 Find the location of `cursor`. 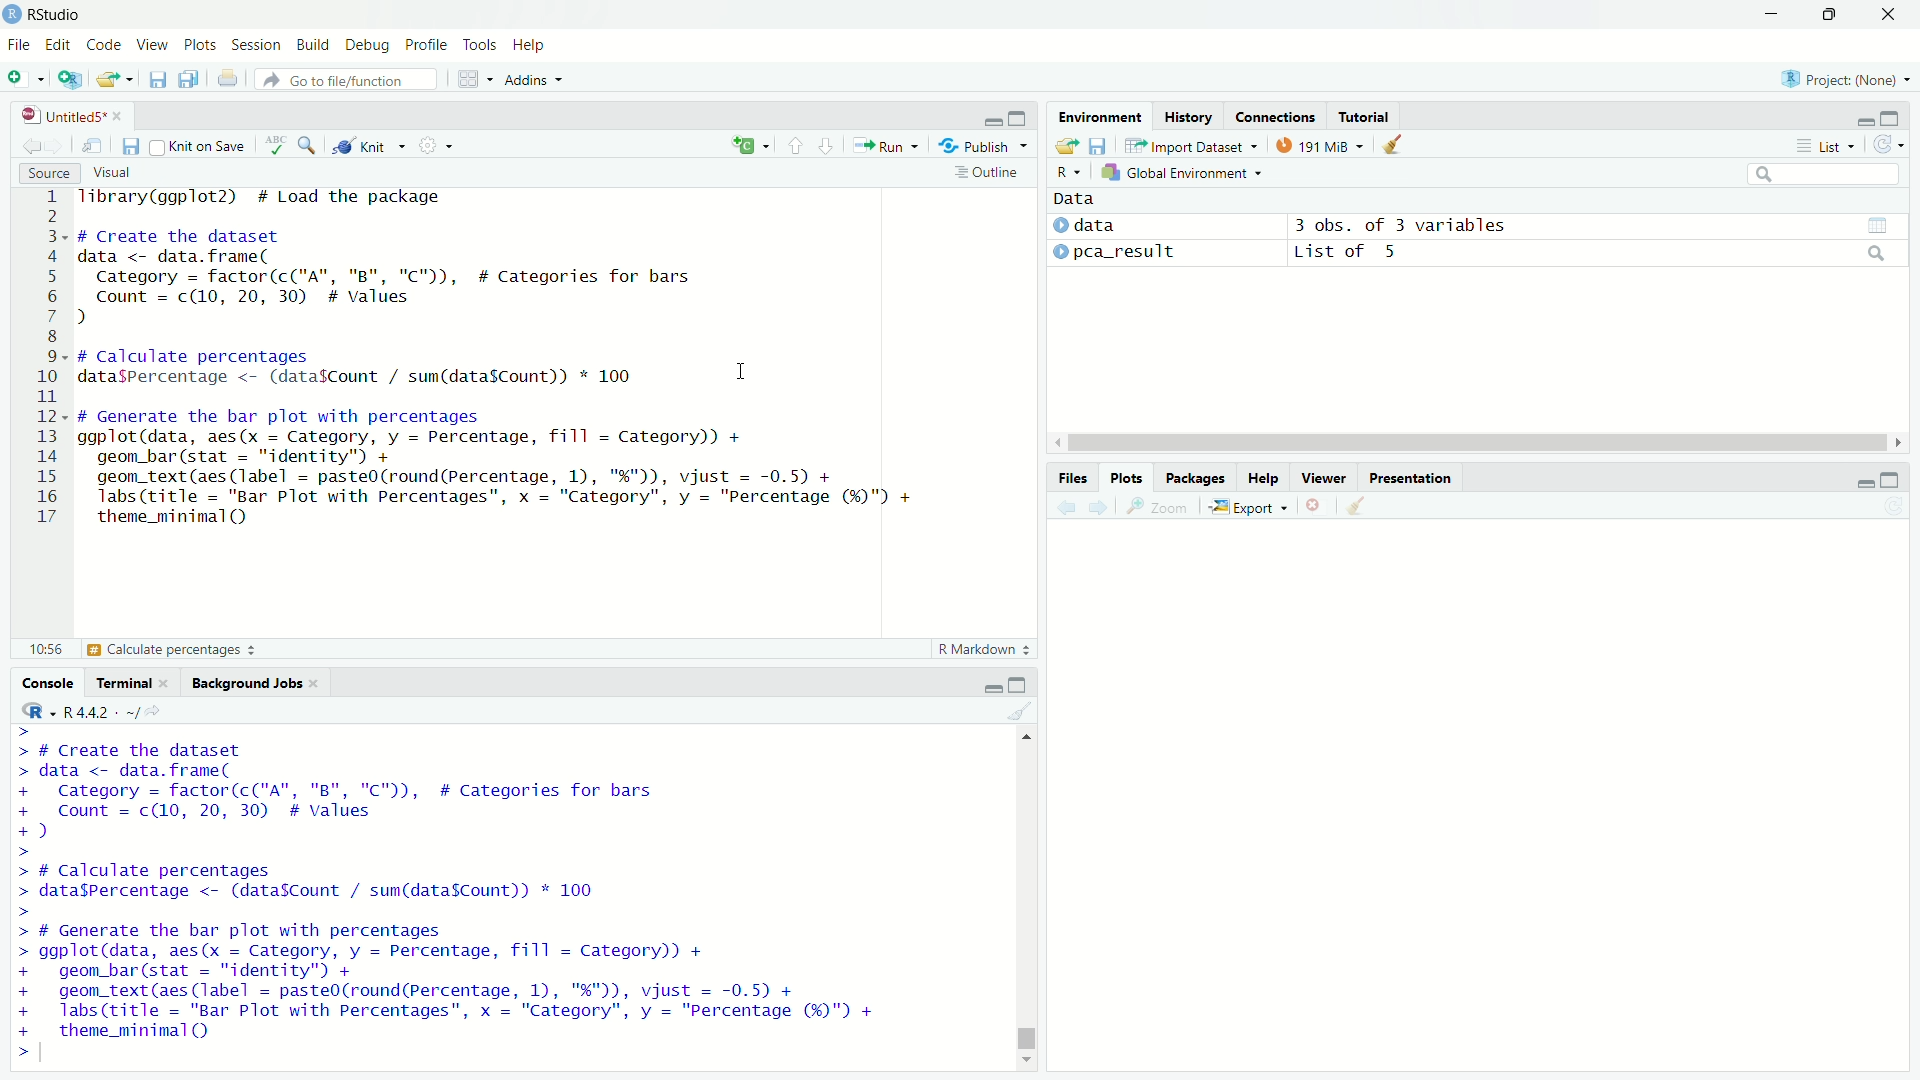

cursor is located at coordinates (740, 373).